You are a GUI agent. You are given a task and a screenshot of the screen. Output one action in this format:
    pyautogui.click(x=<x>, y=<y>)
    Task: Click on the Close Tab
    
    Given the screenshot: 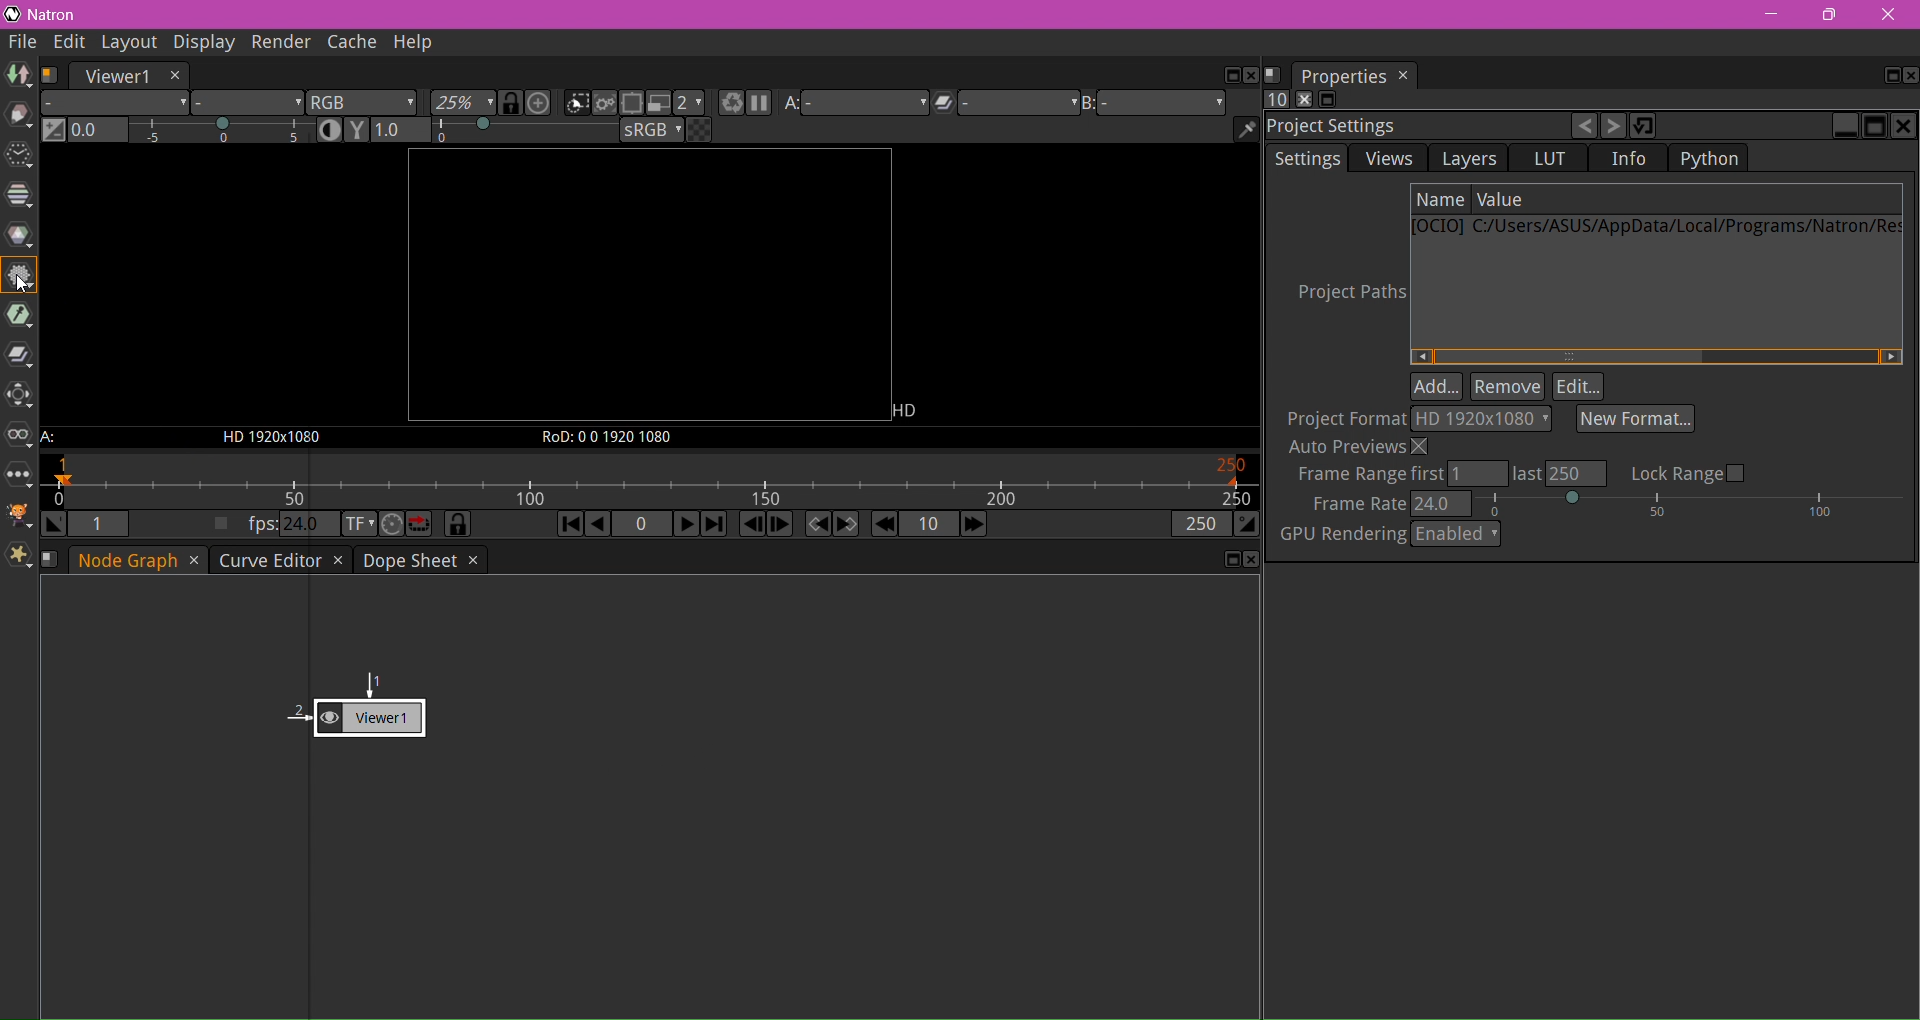 What is the action you would take?
    pyautogui.click(x=193, y=562)
    